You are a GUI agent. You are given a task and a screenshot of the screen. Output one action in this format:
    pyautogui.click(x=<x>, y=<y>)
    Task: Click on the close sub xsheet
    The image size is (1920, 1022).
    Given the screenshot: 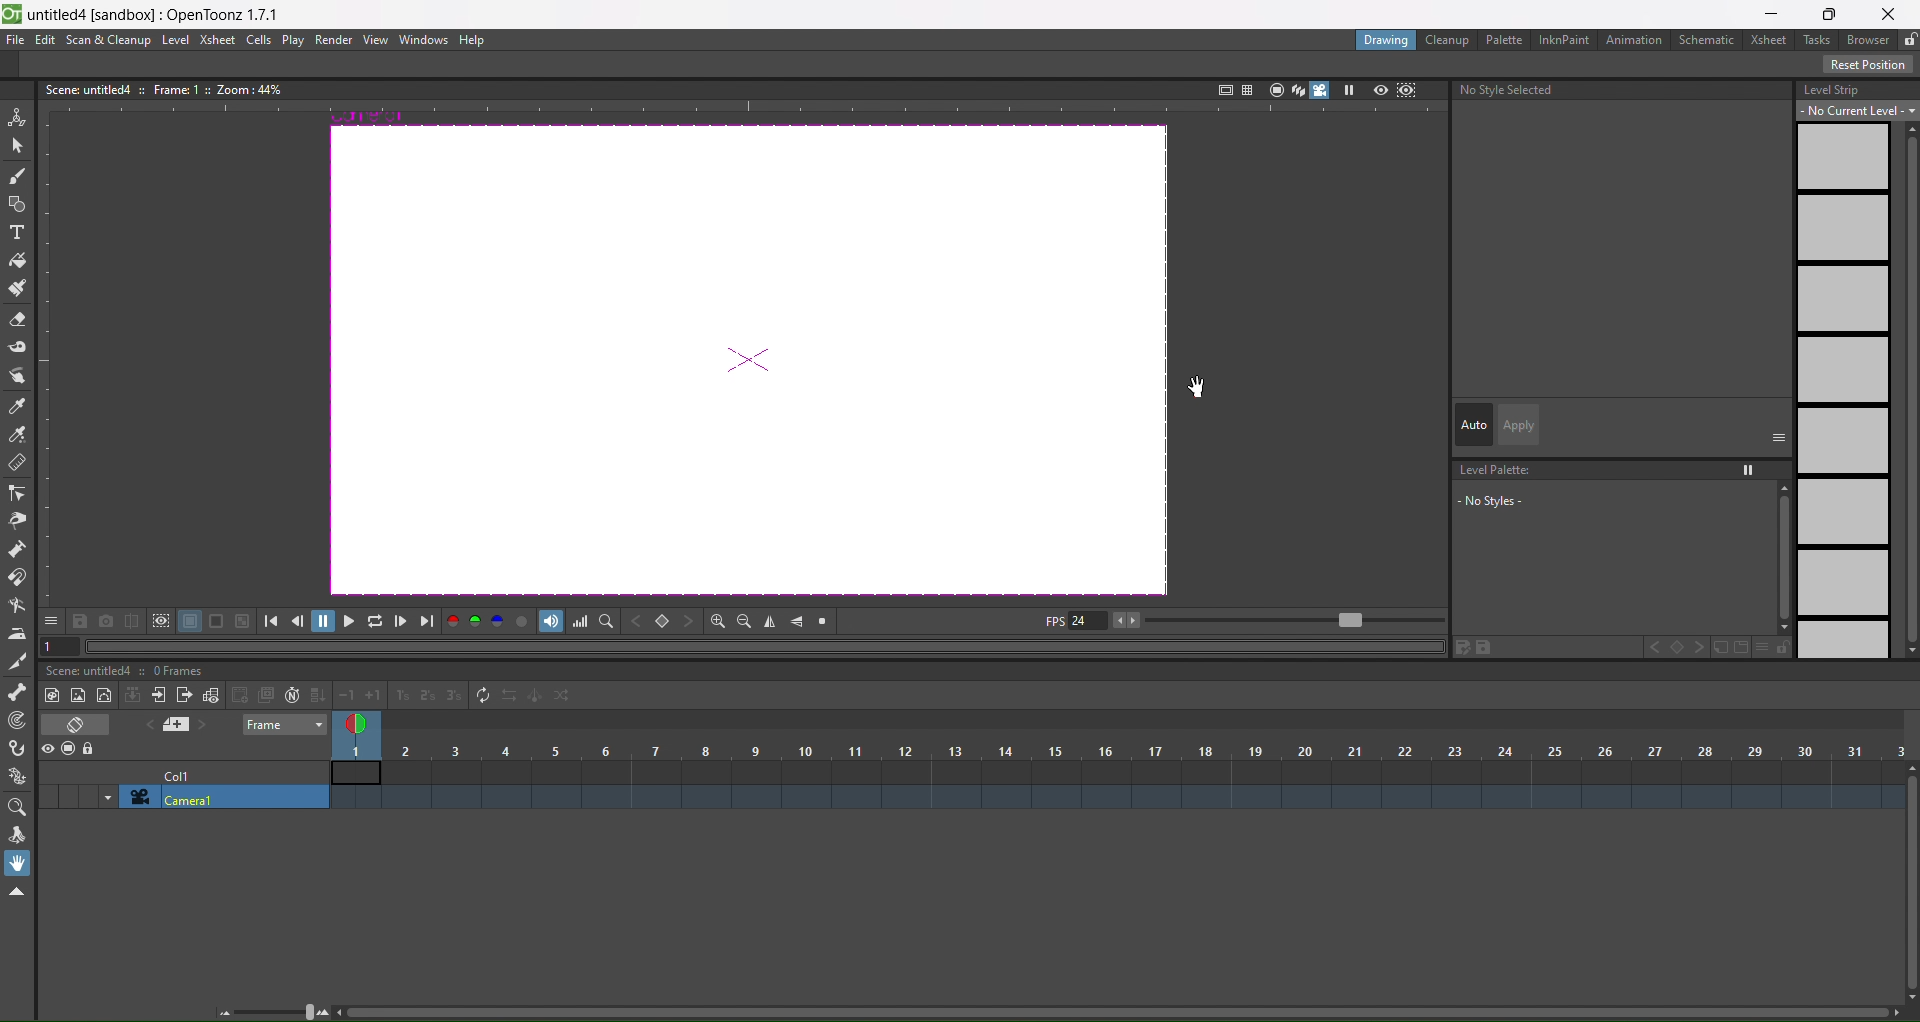 What is the action you would take?
    pyautogui.click(x=158, y=695)
    